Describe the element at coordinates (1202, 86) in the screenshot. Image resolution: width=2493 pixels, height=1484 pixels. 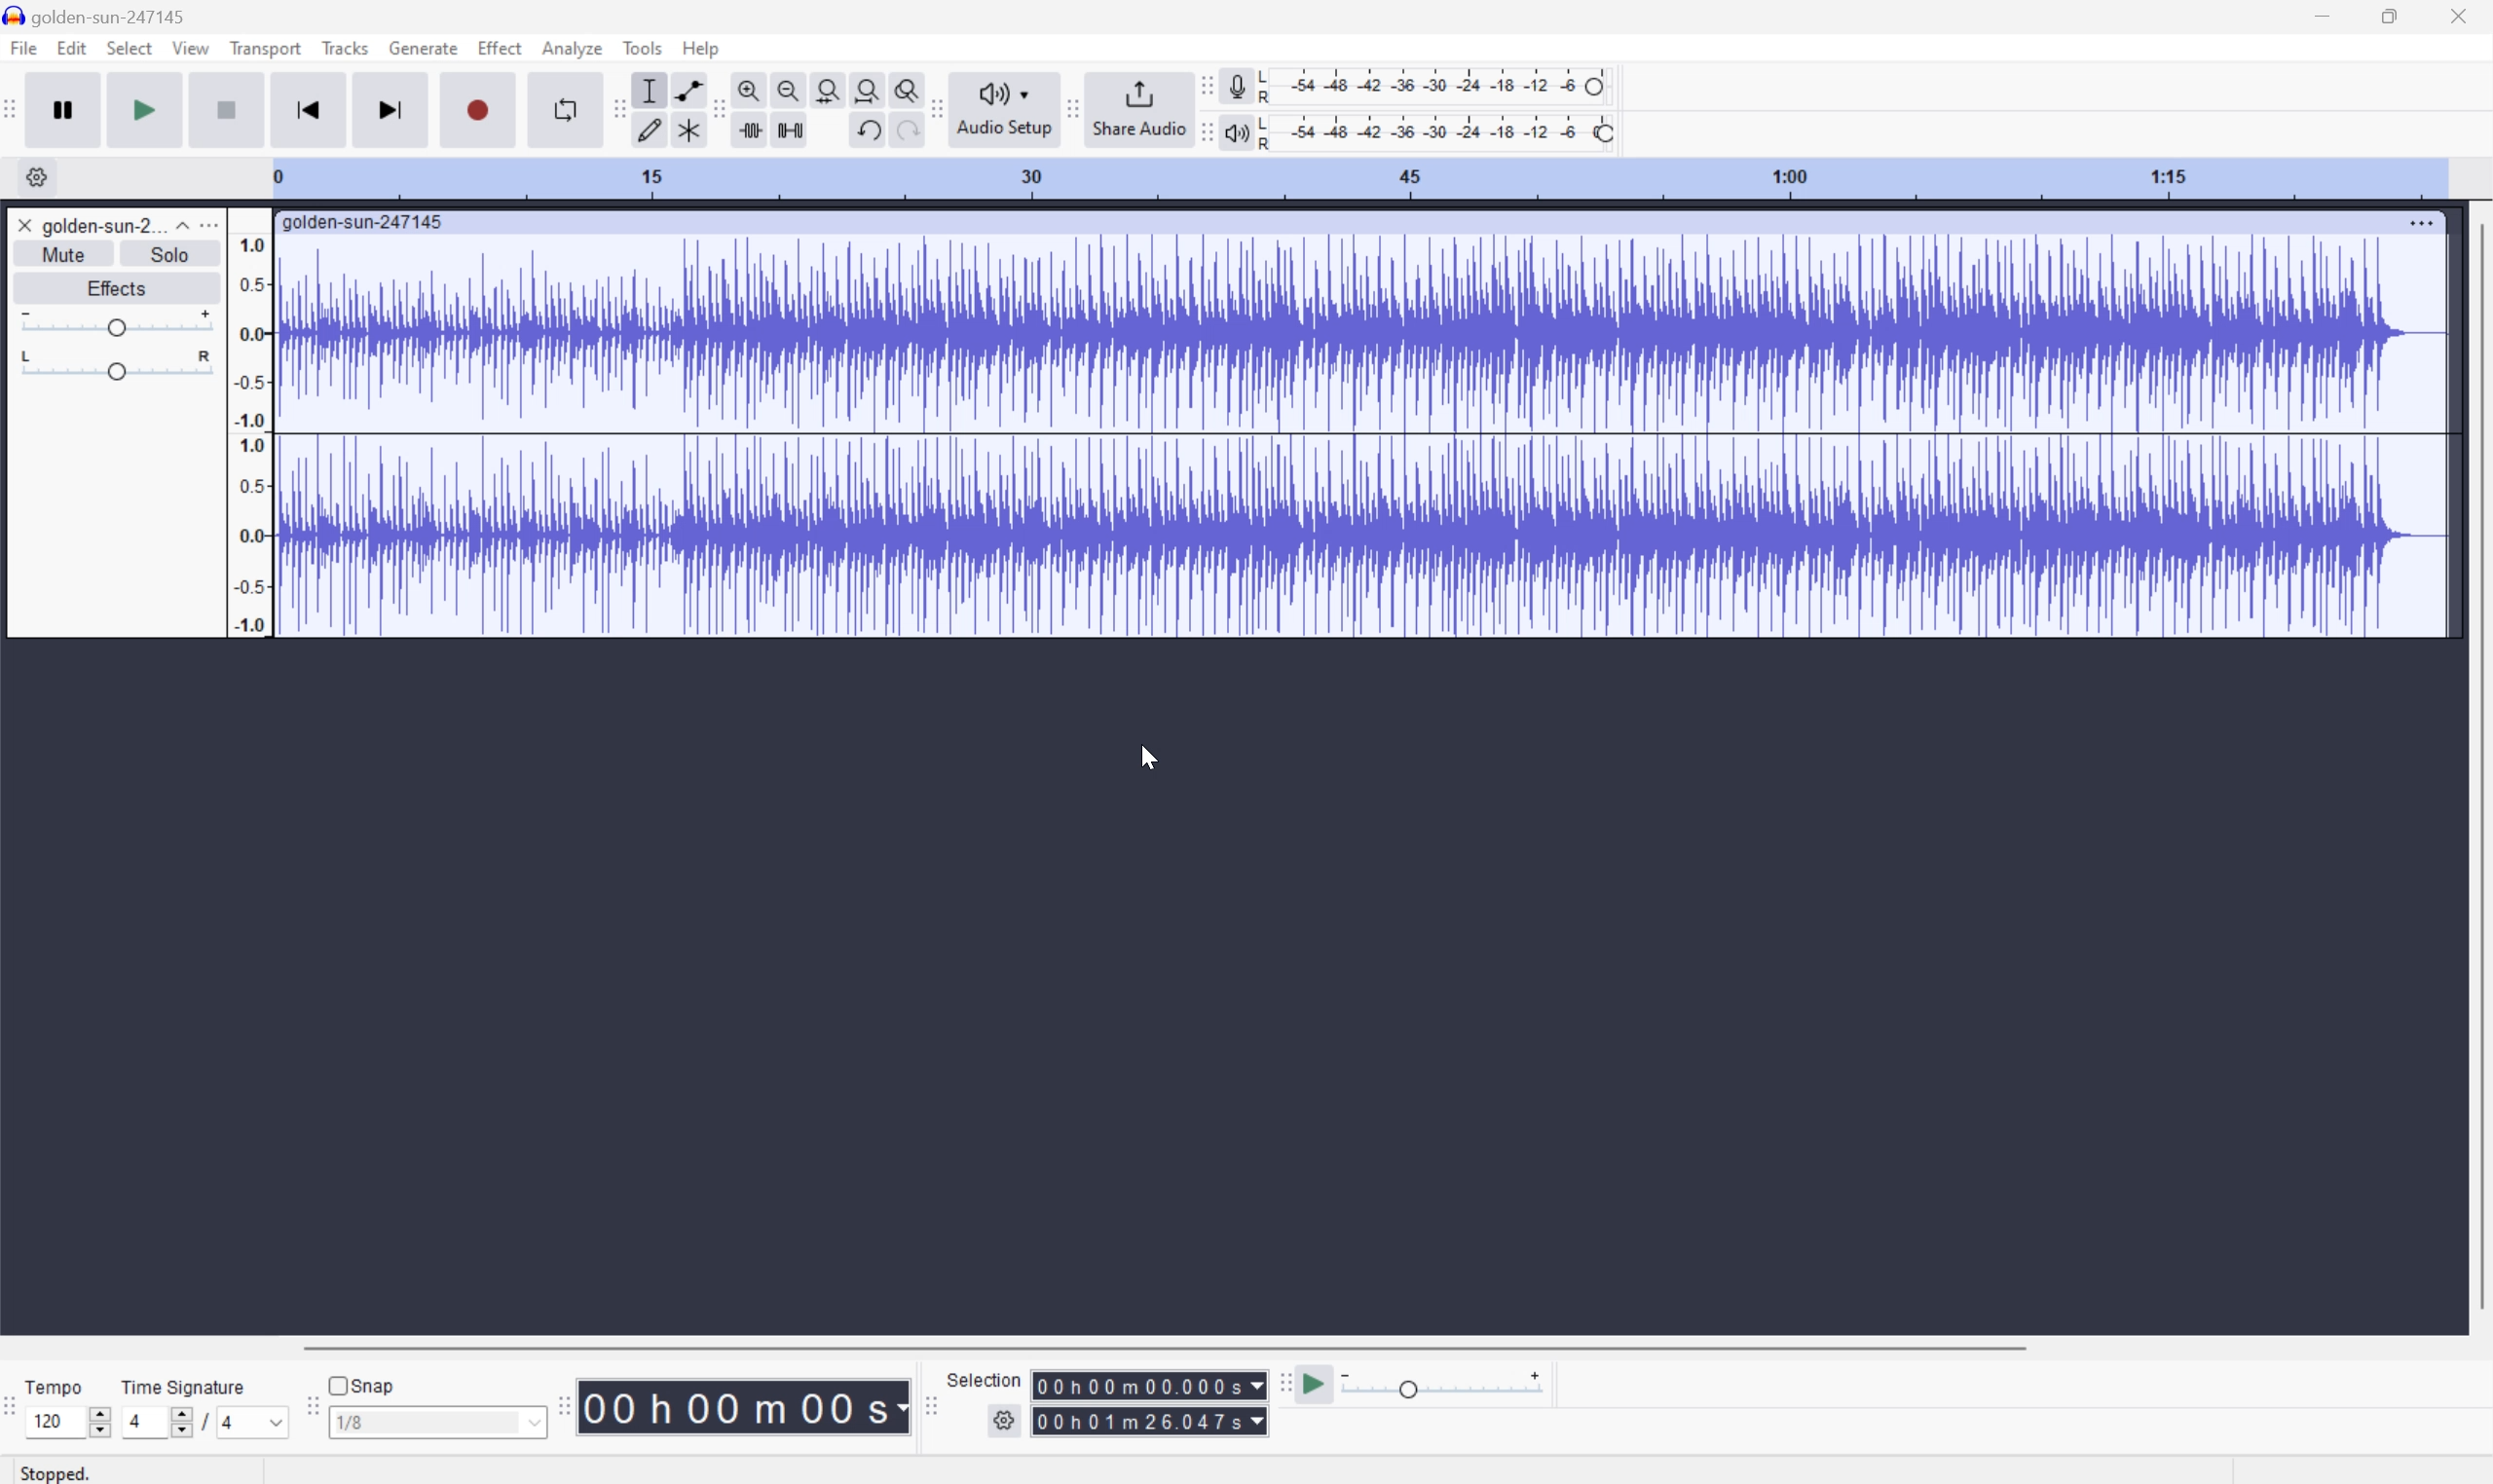
I see `Audacity recording meter toolbar` at that location.